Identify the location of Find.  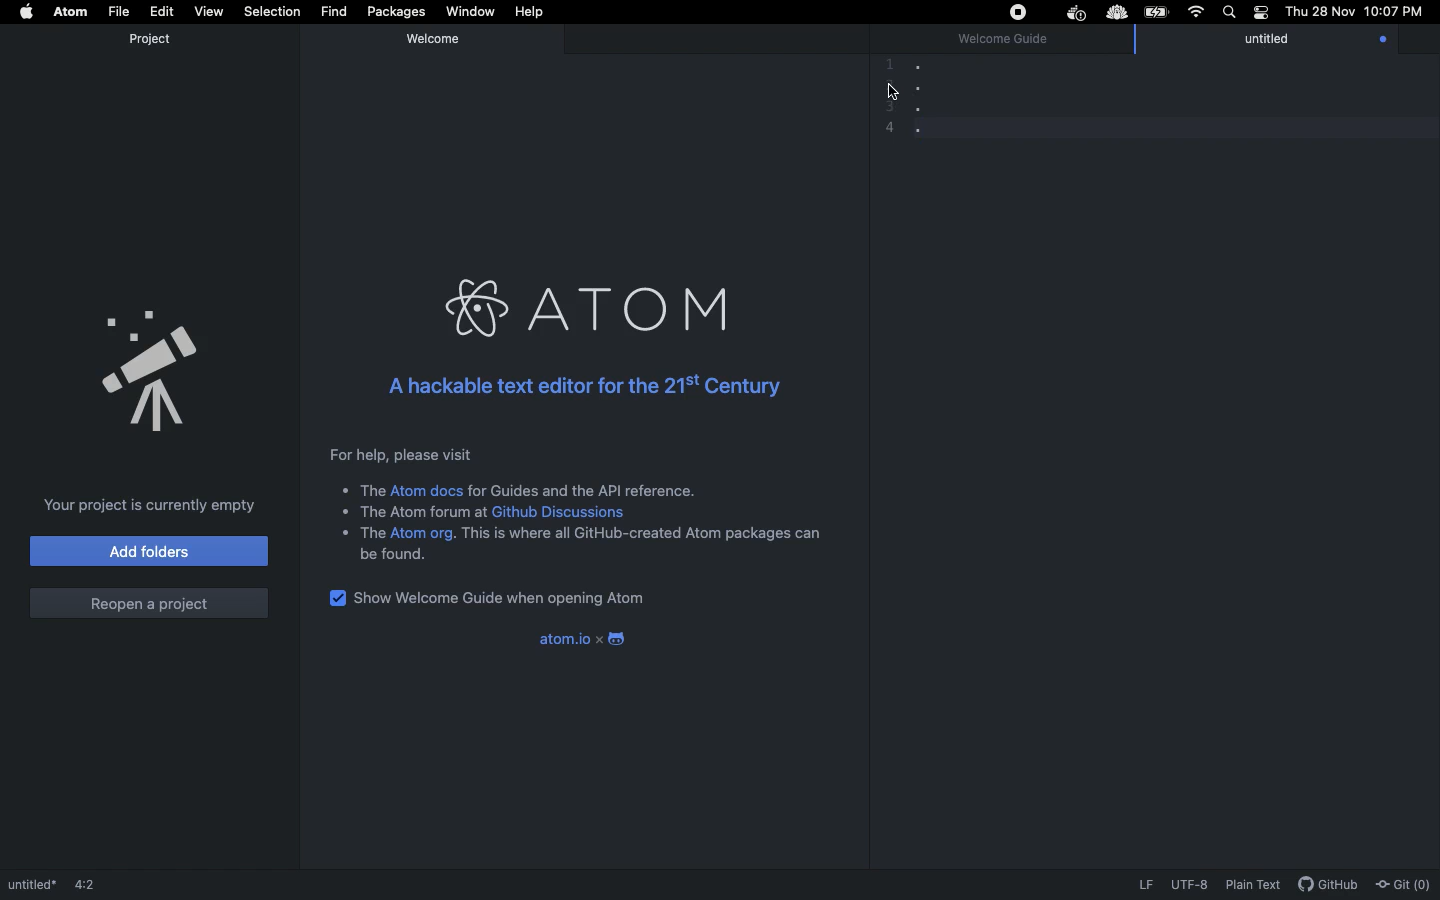
(332, 11).